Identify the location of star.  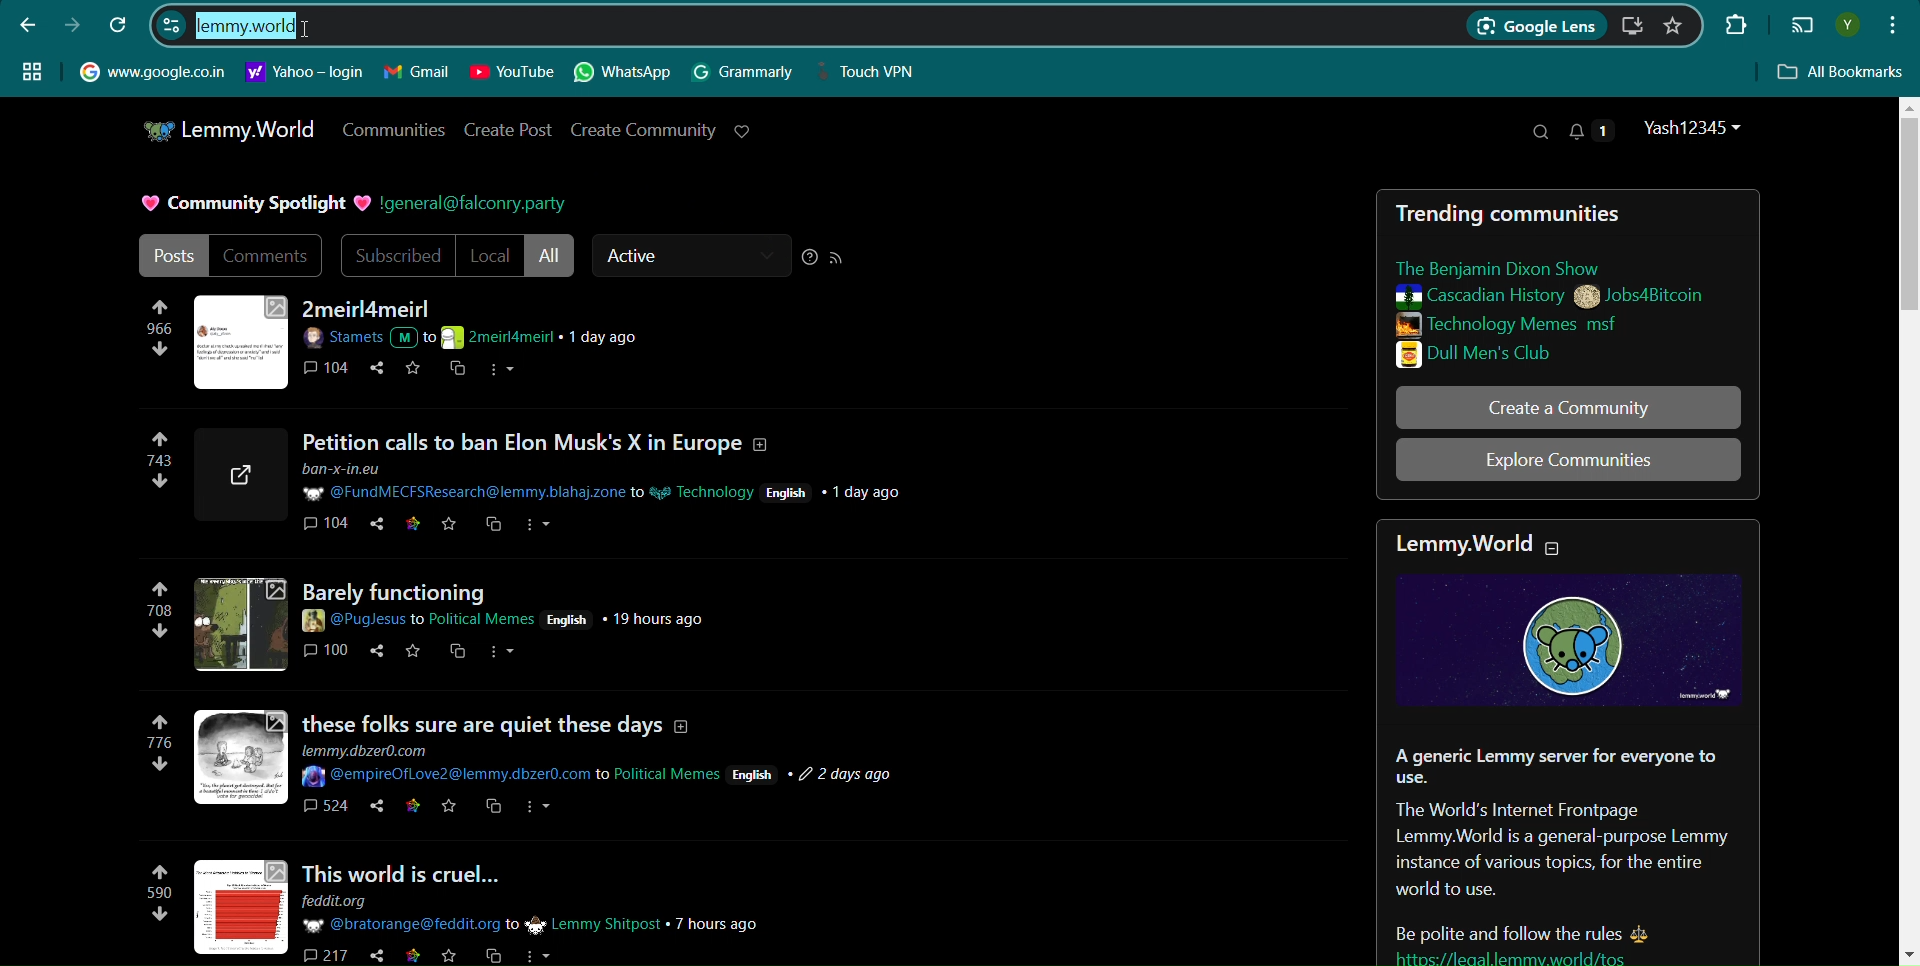
(415, 526).